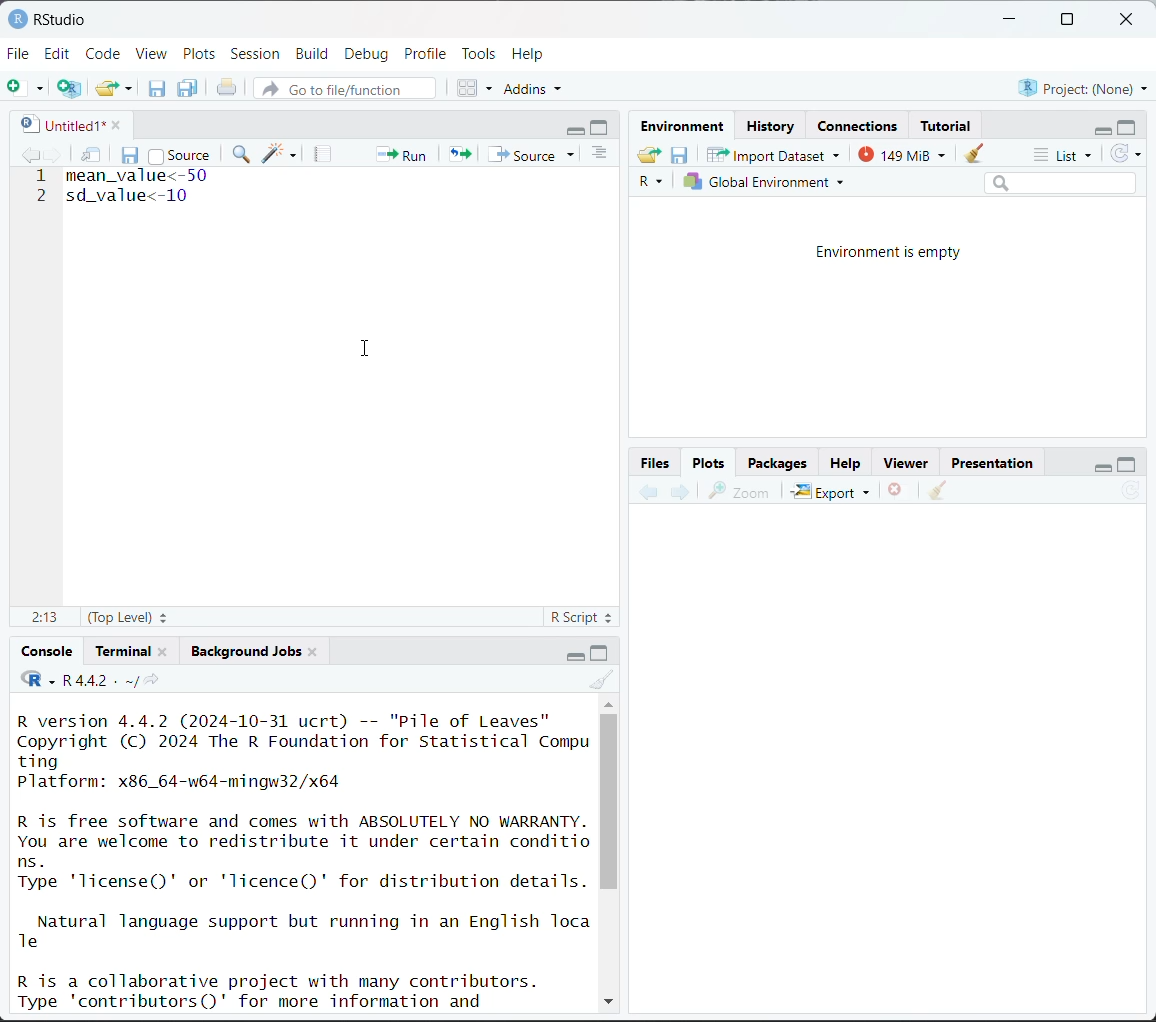  I want to click on show in new window, so click(93, 156).